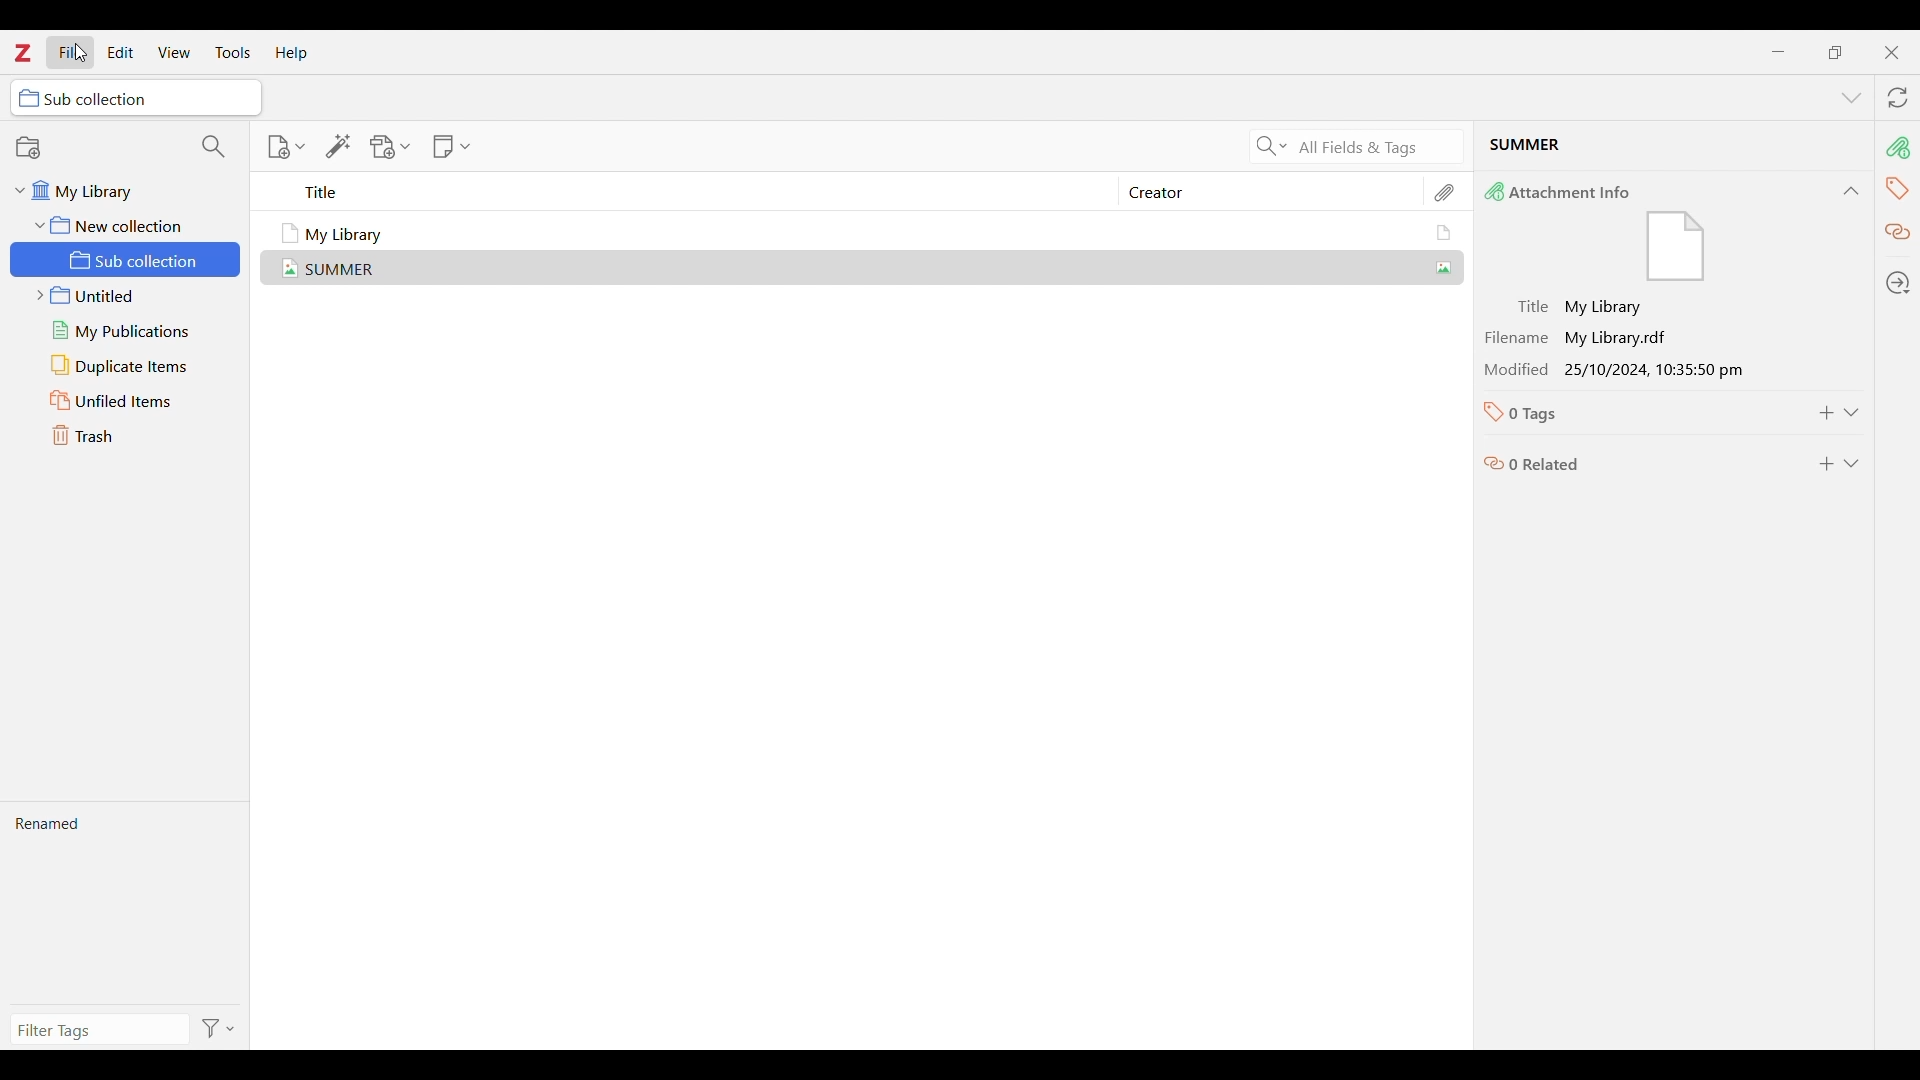 Image resolution: width=1920 pixels, height=1080 pixels. What do you see at coordinates (1827, 413) in the screenshot?
I see `Add` at bounding box center [1827, 413].